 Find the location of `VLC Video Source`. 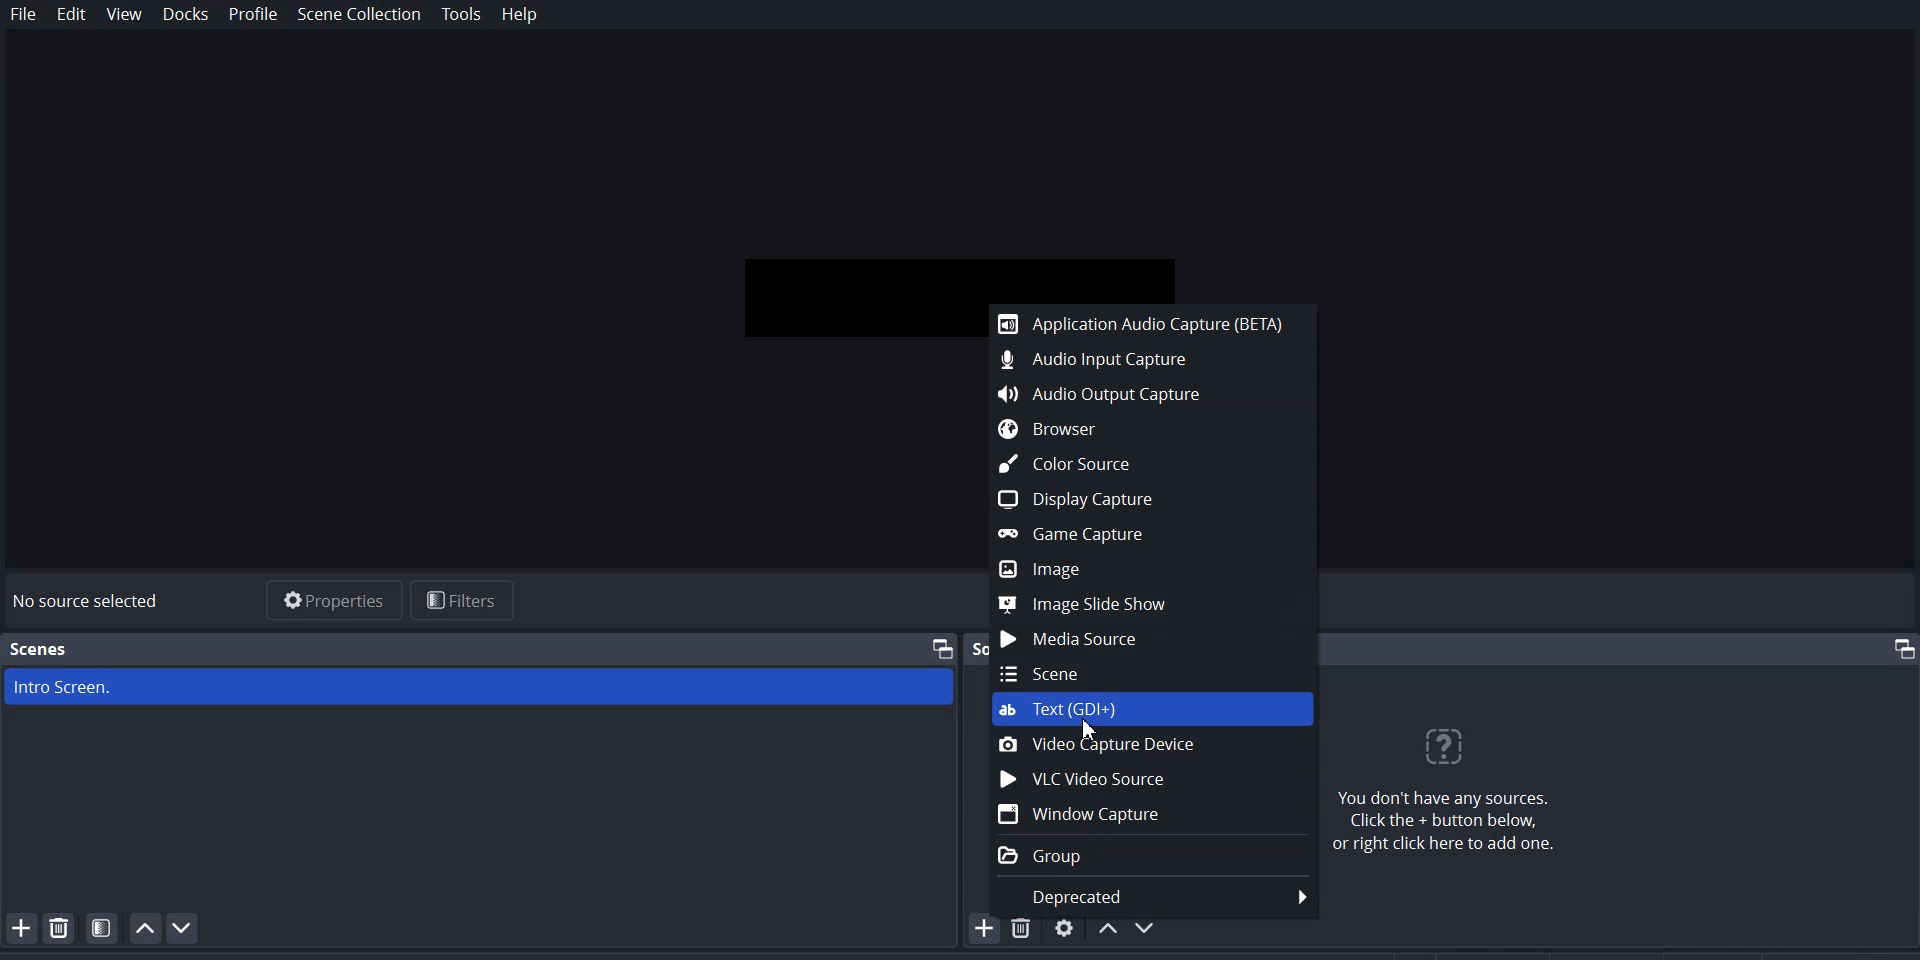

VLC Video Source is located at coordinates (1151, 778).